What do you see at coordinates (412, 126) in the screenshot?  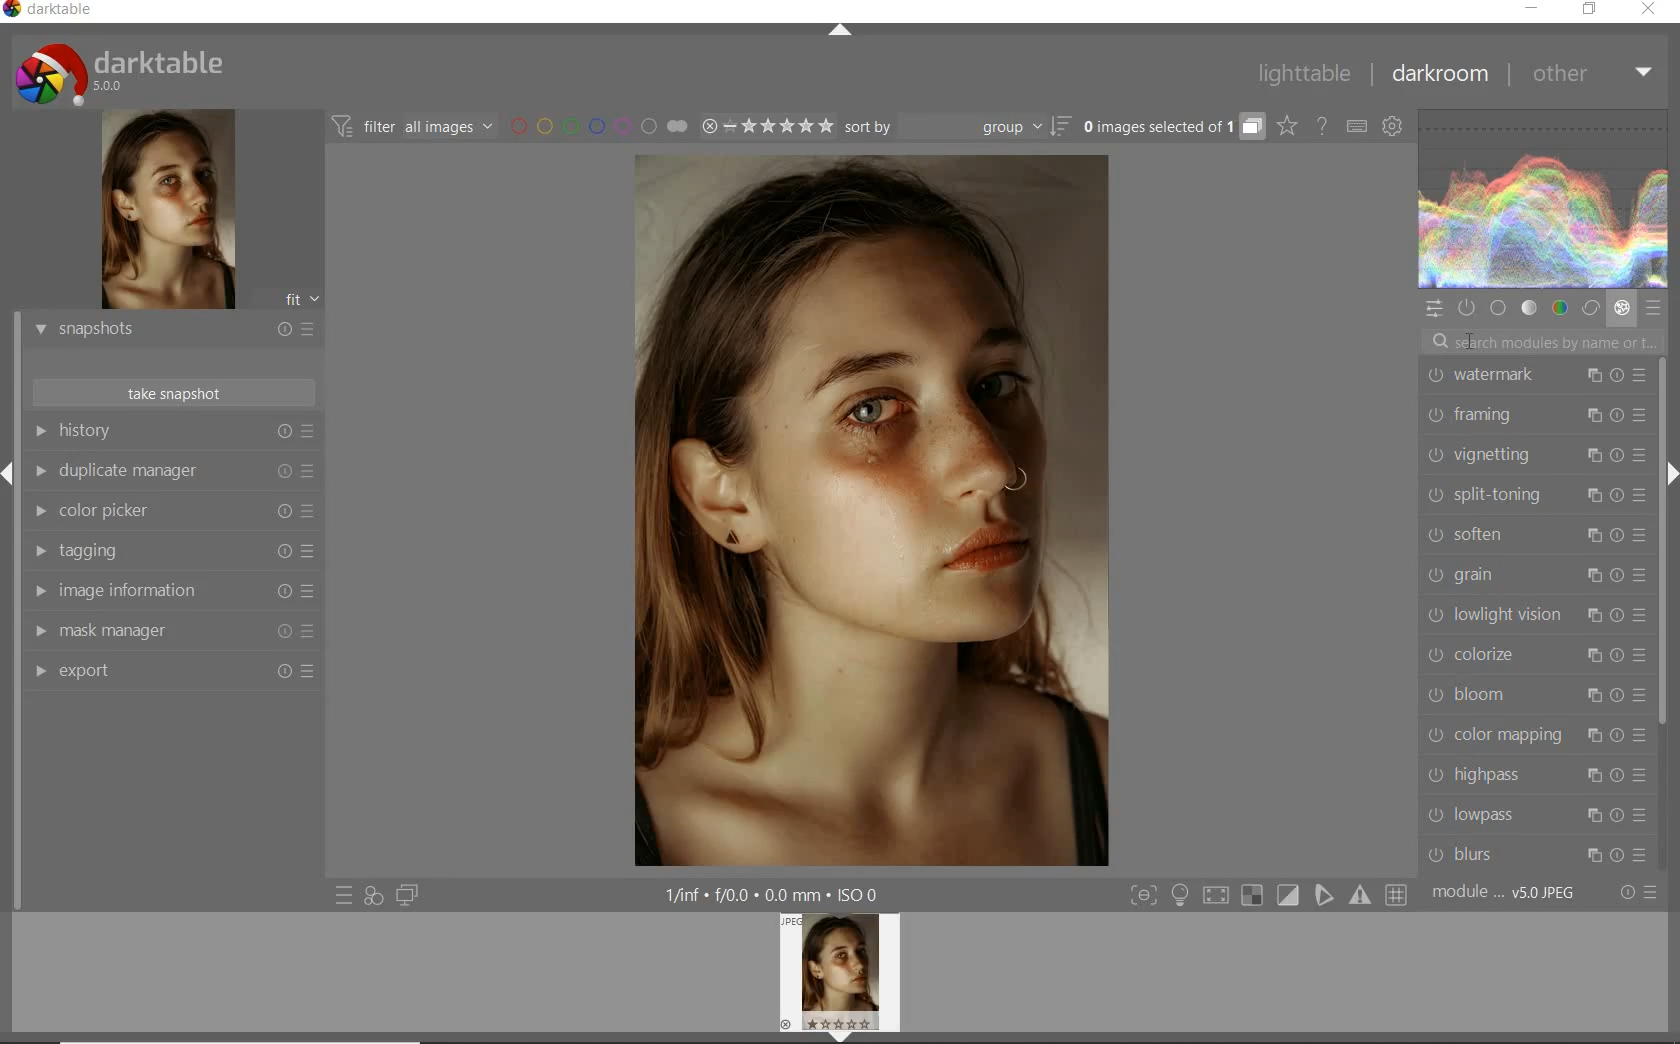 I see `filter images based on their modules` at bounding box center [412, 126].